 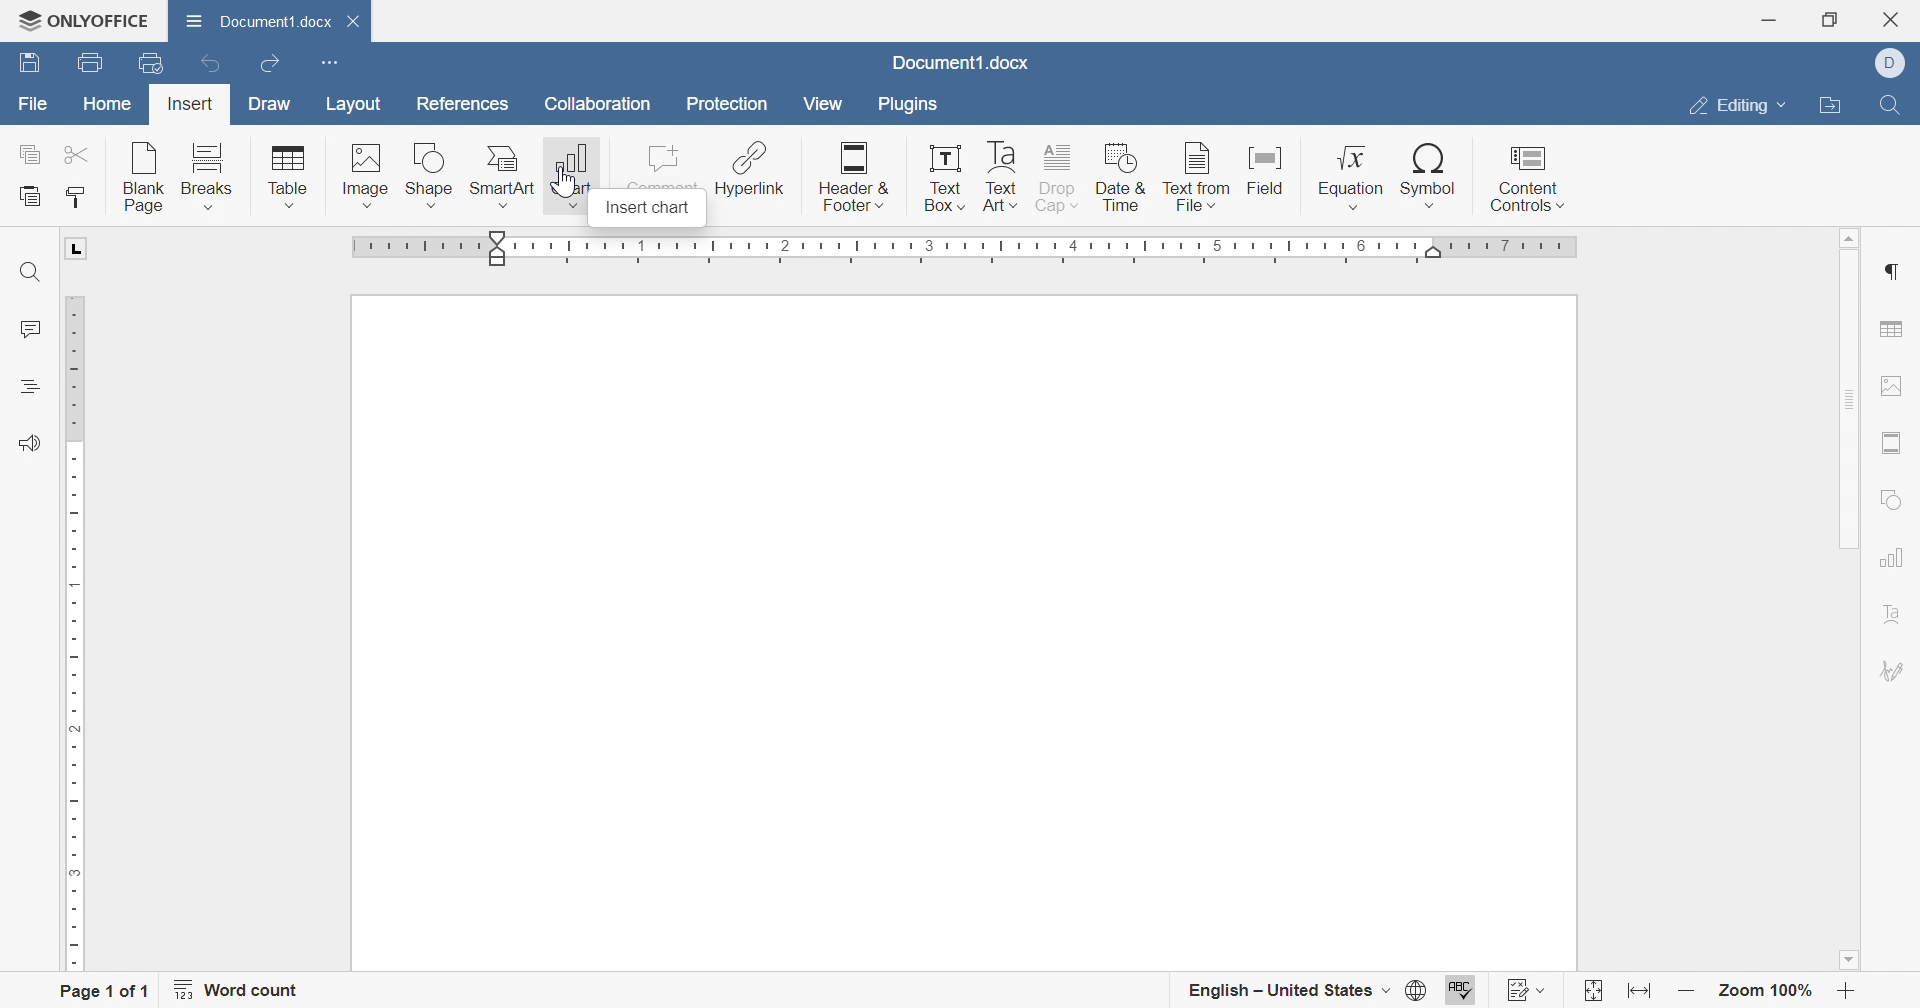 I want to click on Copy, so click(x=28, y=153).